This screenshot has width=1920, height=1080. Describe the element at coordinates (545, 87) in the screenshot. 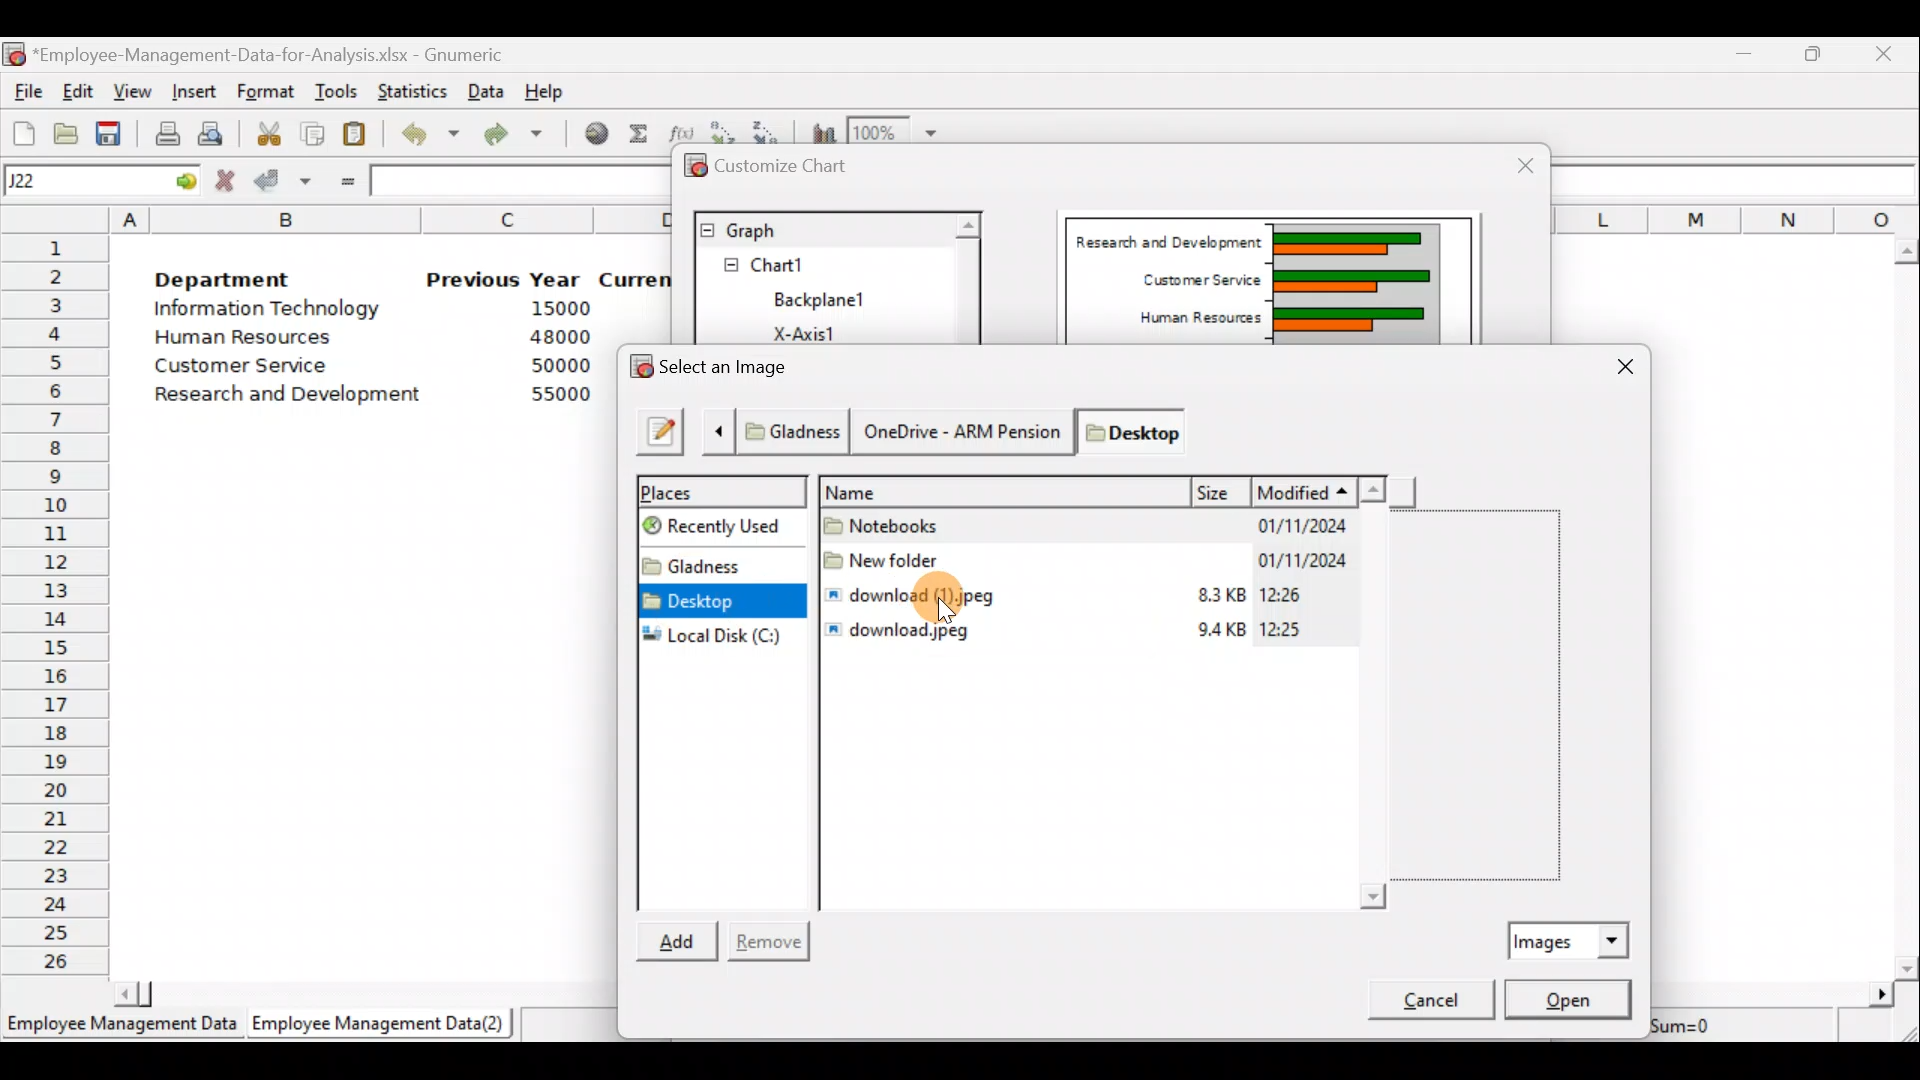

I see `Help` at that location.